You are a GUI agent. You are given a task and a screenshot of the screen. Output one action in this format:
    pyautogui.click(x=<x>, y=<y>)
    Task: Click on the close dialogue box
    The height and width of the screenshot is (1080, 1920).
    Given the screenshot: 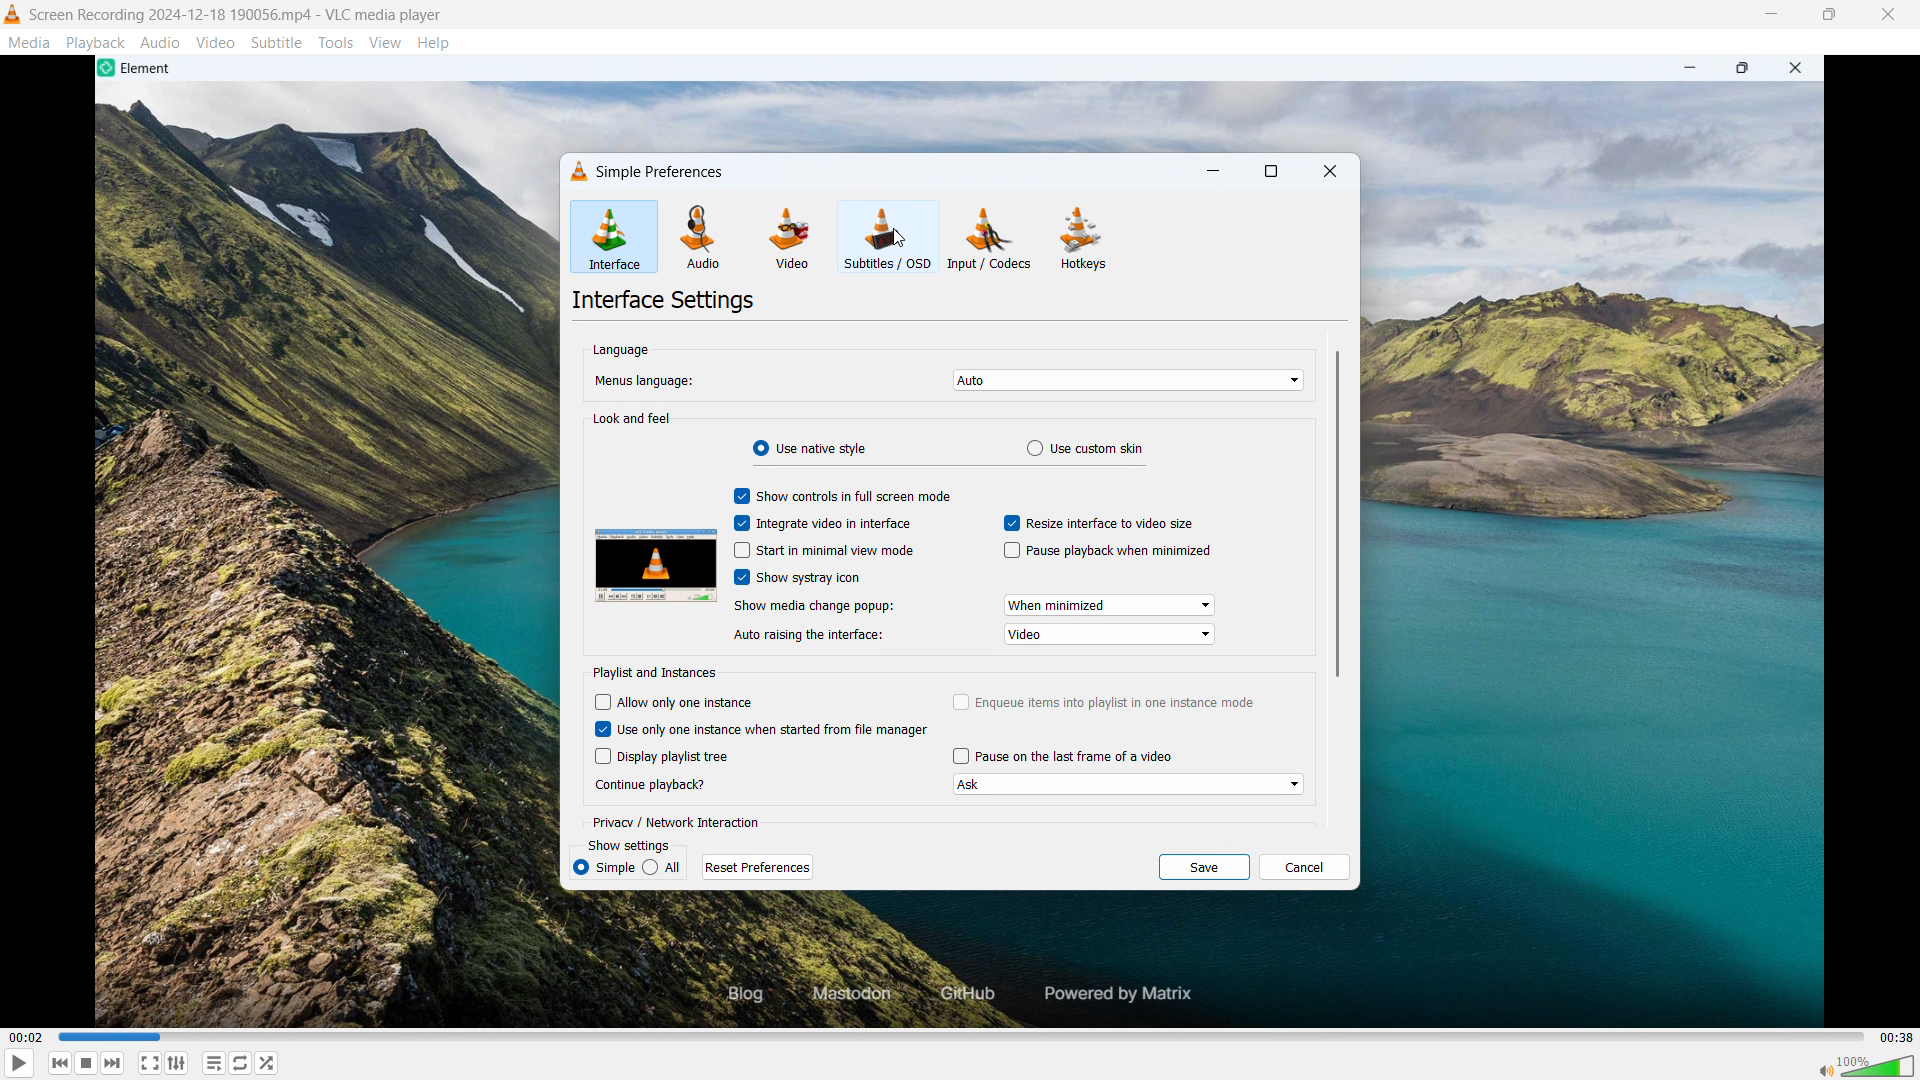 What is the action you would take?
    pyautogui.click(x=1329, y=173)
    